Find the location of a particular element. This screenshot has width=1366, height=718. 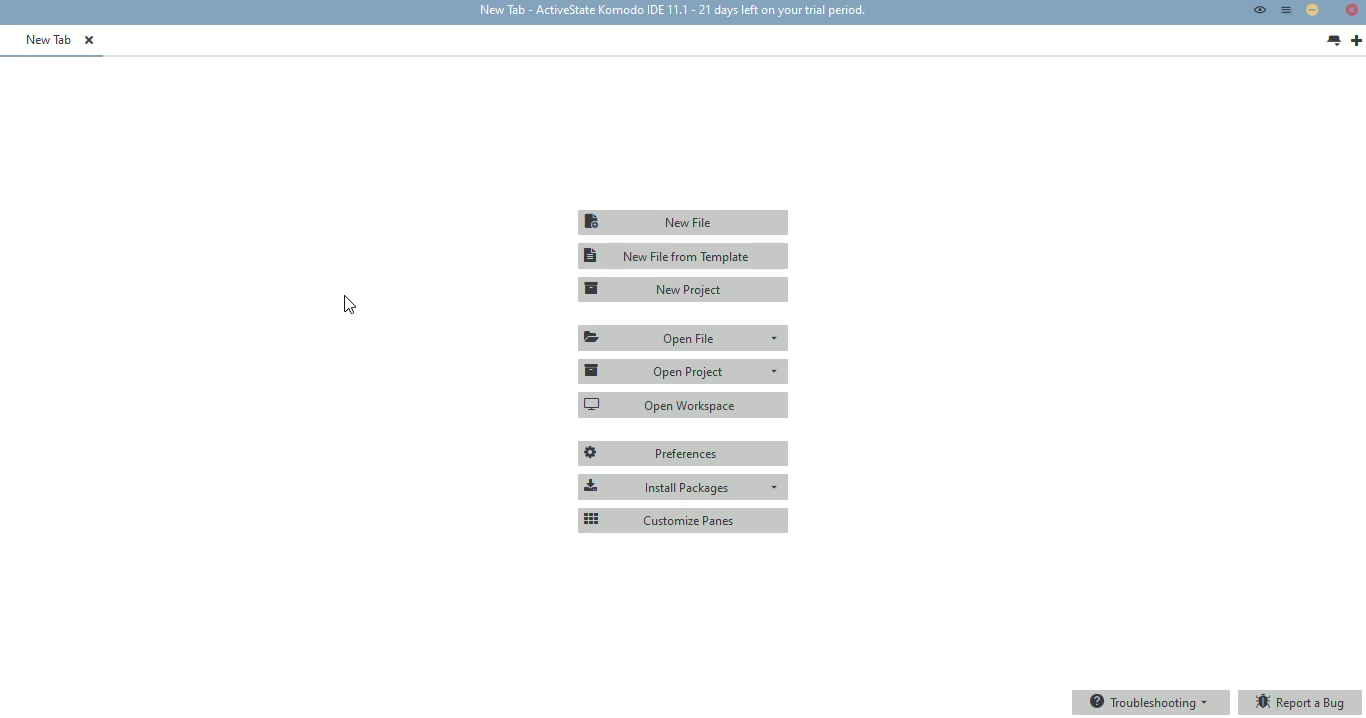

close is located at coordinates (1352, 10).